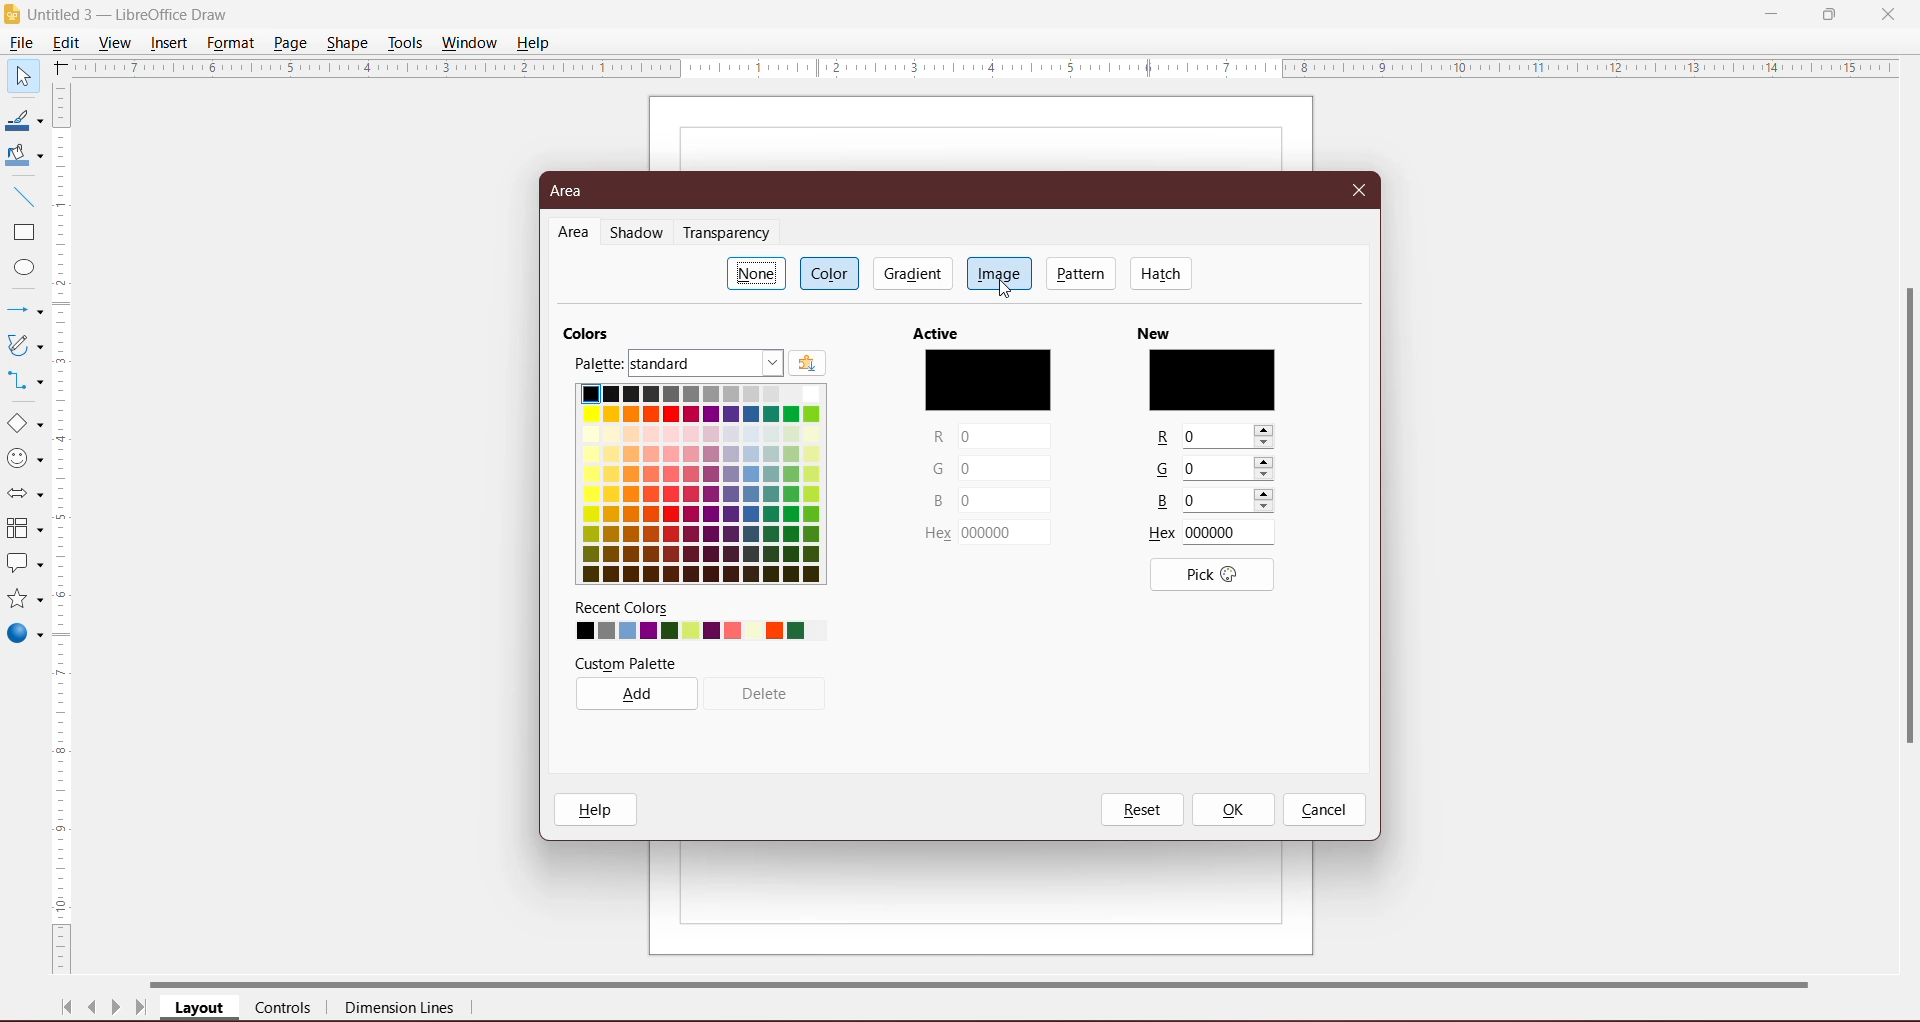  I want to click on Area, so click(574, 233).